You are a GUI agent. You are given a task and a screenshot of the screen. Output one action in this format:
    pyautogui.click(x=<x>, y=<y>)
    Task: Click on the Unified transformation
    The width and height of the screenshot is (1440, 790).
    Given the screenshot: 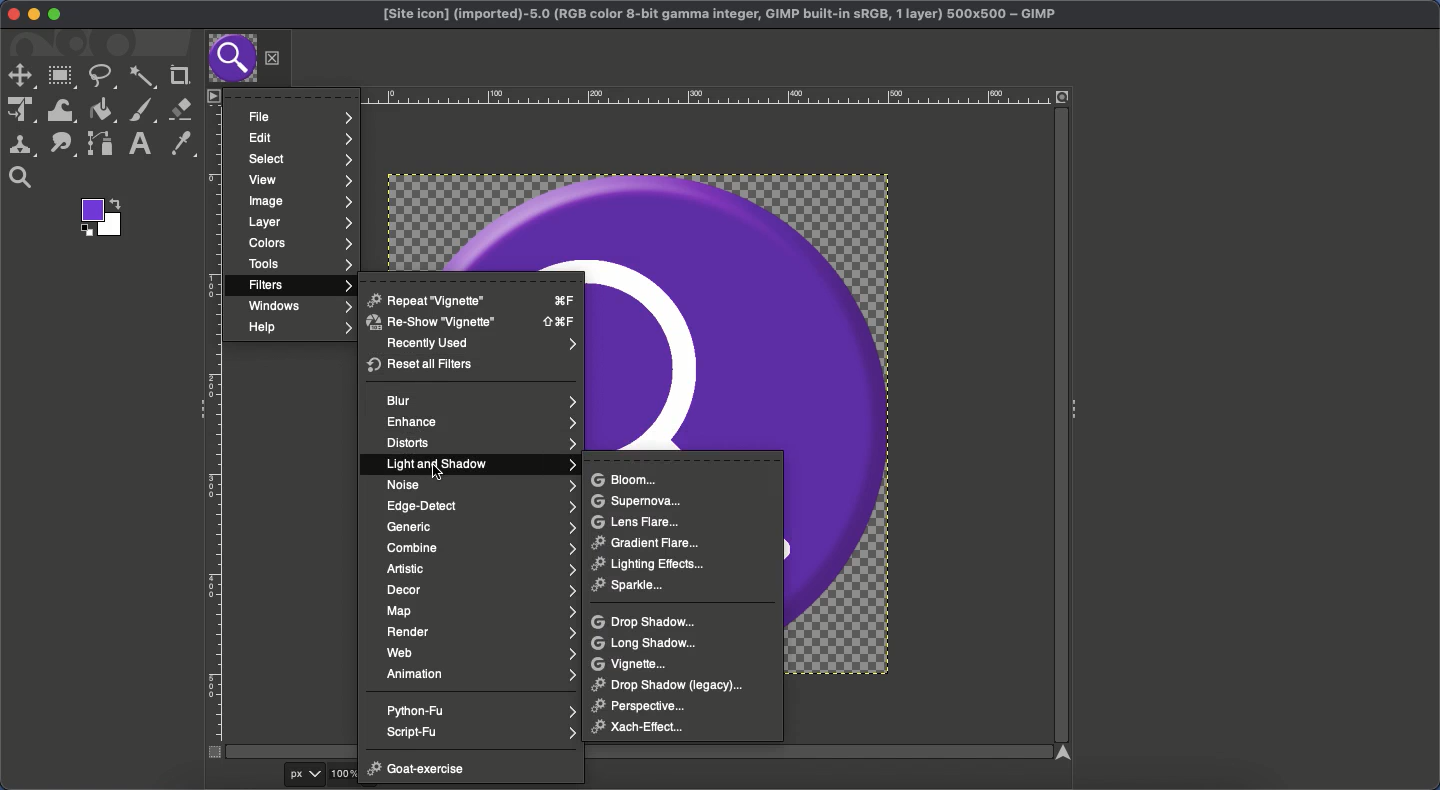 What is the action you would take?
    pyautogui.click(x=19, y=111)
    